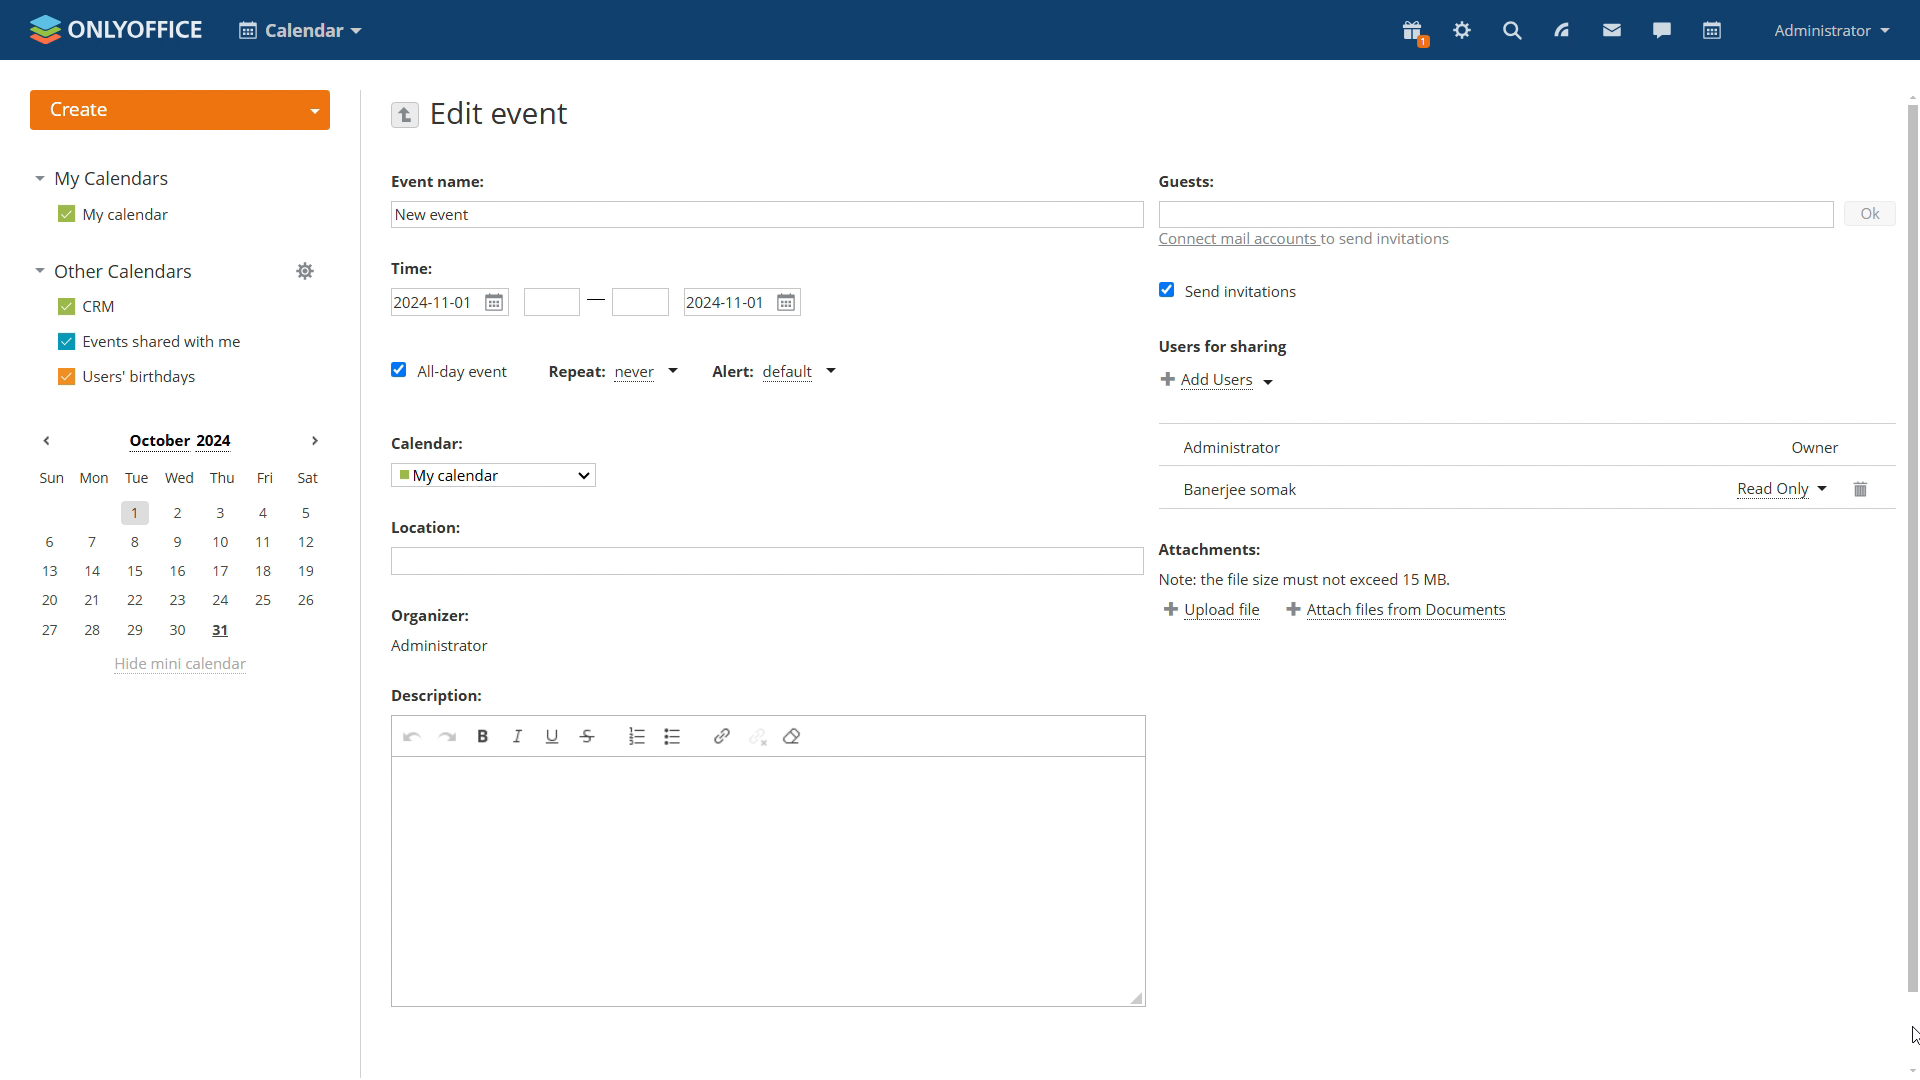 The height and width of the screenshot is (1080, 1920). What do you see at coordinates (1187, 184) in the screenshot?
I see `Guests` at bounding box center [1187, 184].